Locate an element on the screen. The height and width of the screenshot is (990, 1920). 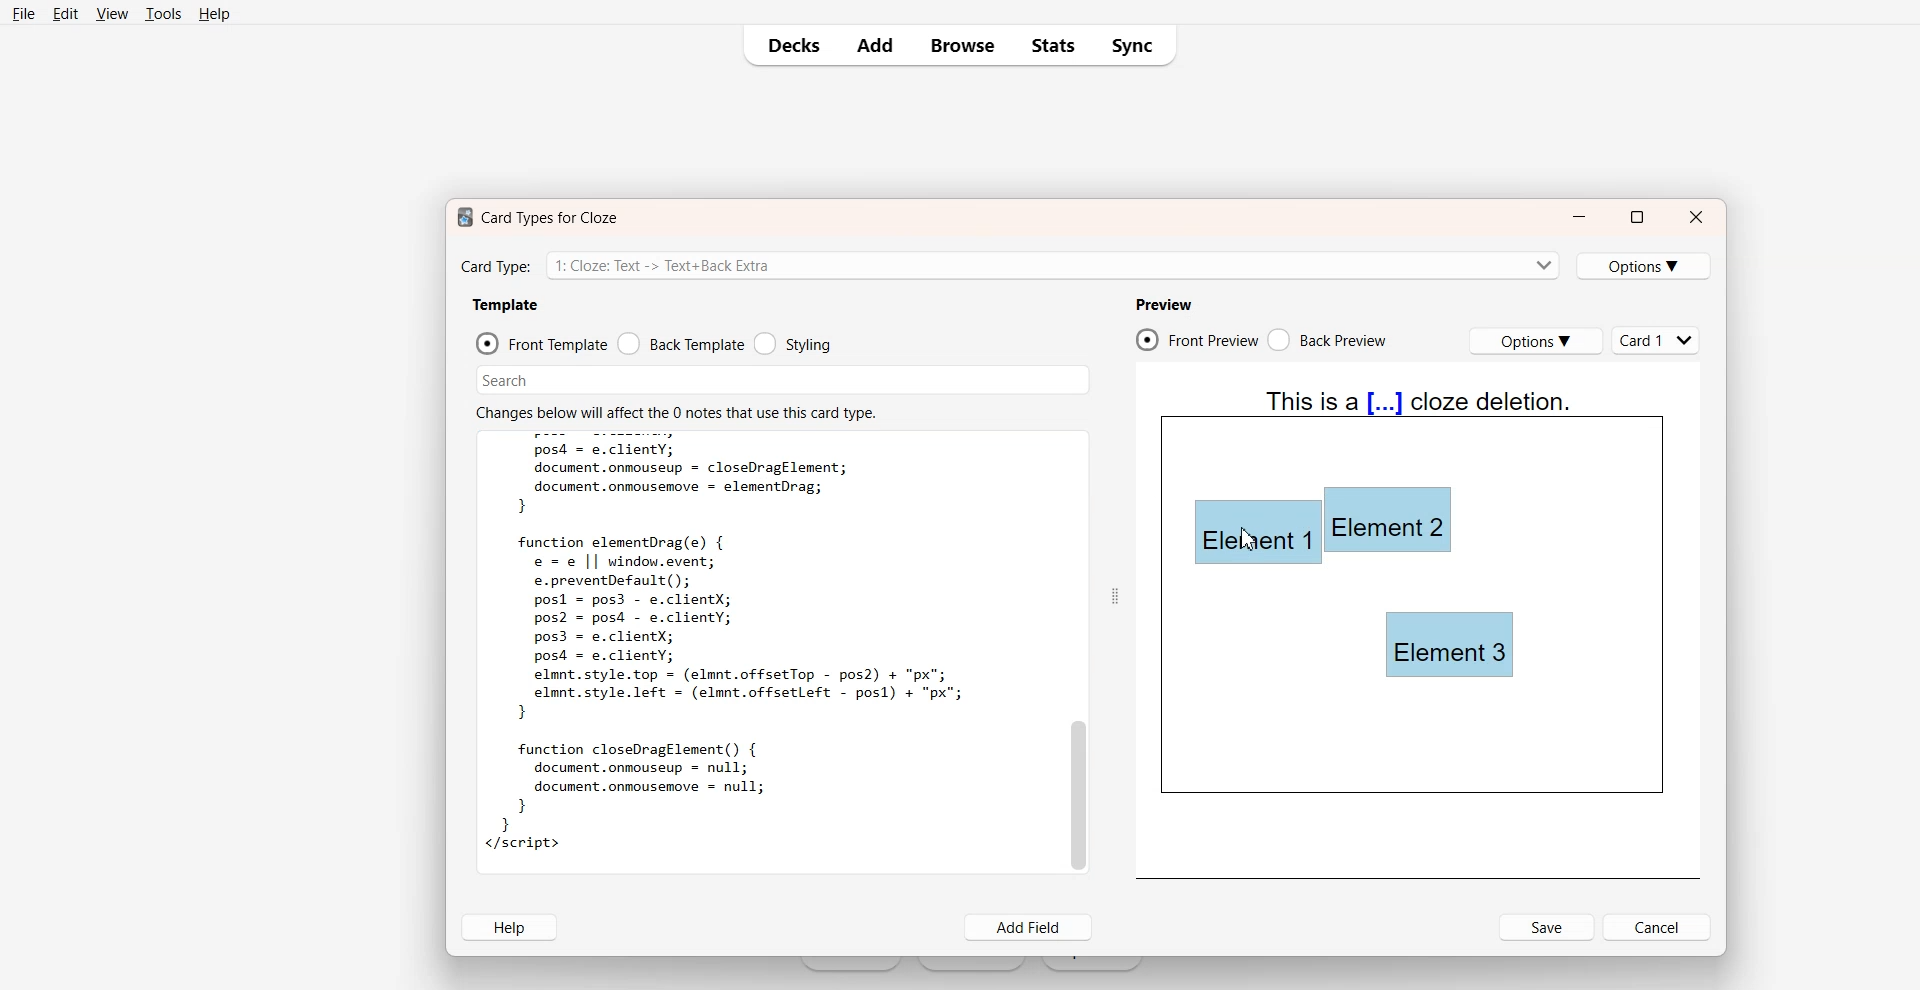
Maximize is located at coordinates (1636, 217).